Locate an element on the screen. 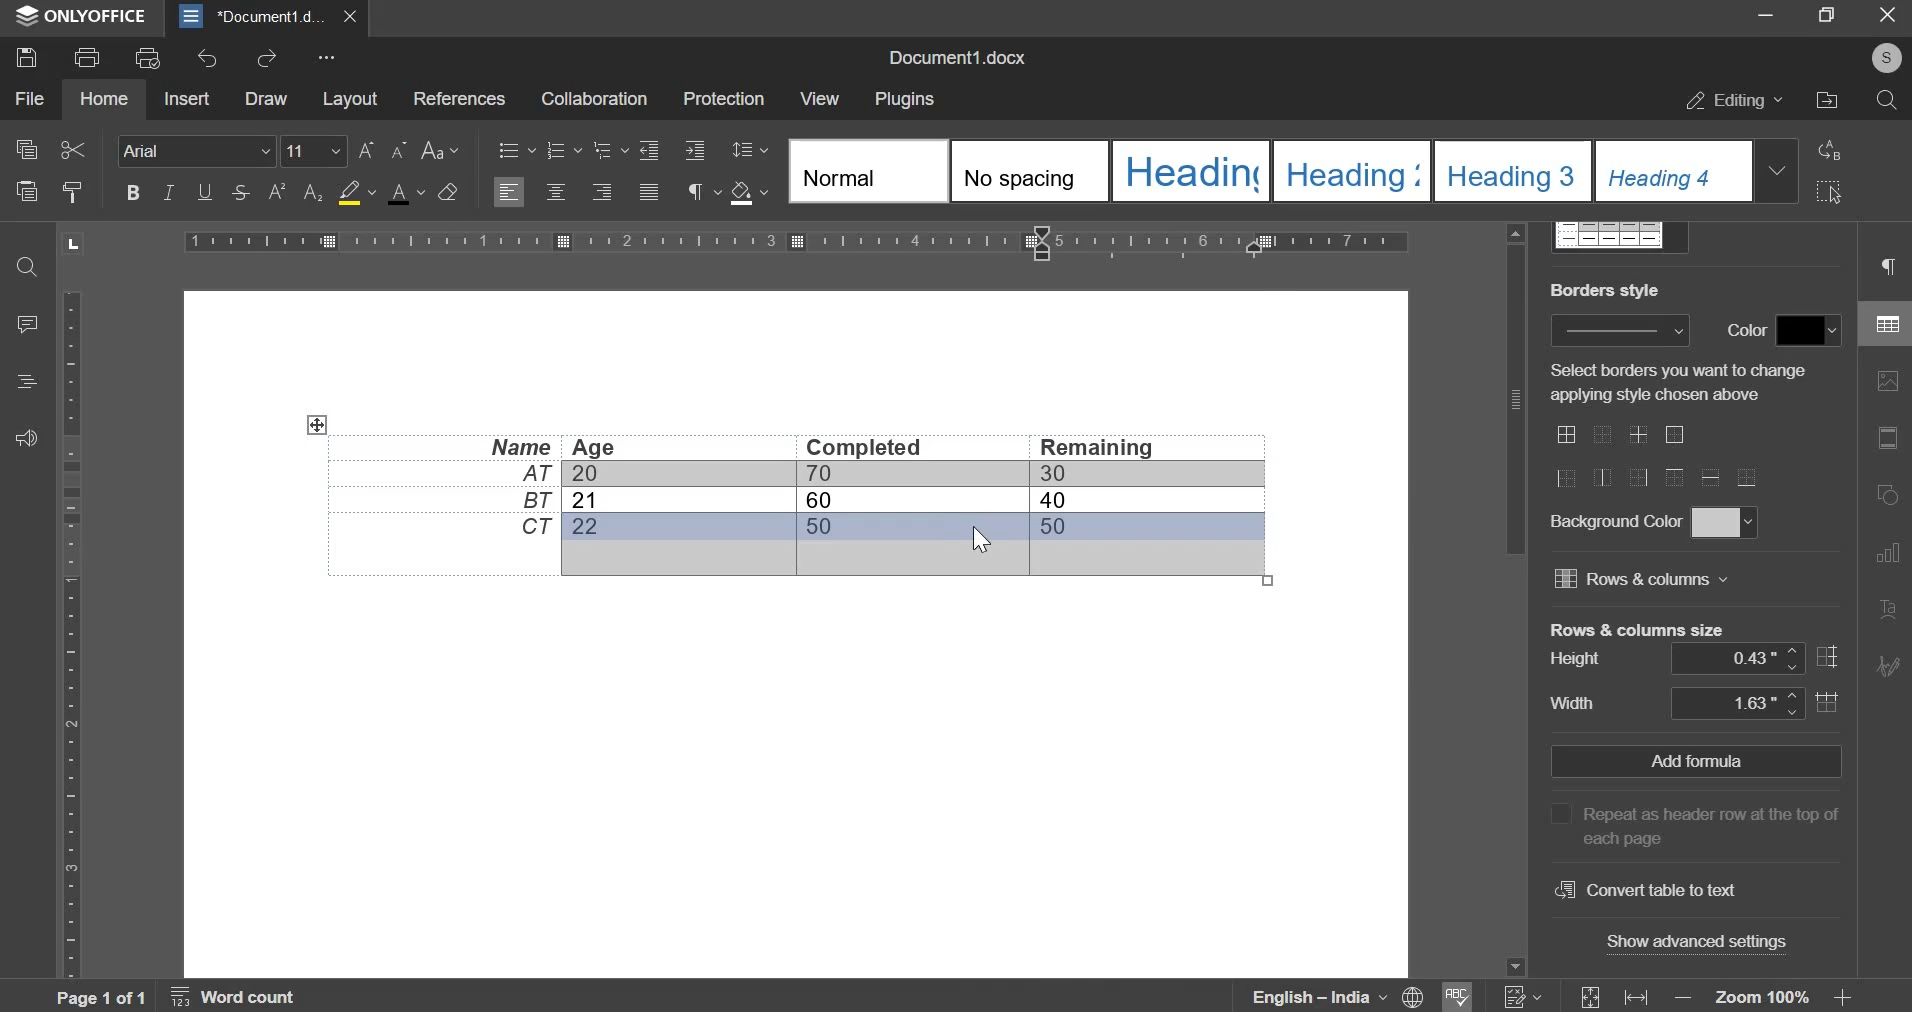 The image size is (1912, 1012). numbering is located at coordinates (557, 150).